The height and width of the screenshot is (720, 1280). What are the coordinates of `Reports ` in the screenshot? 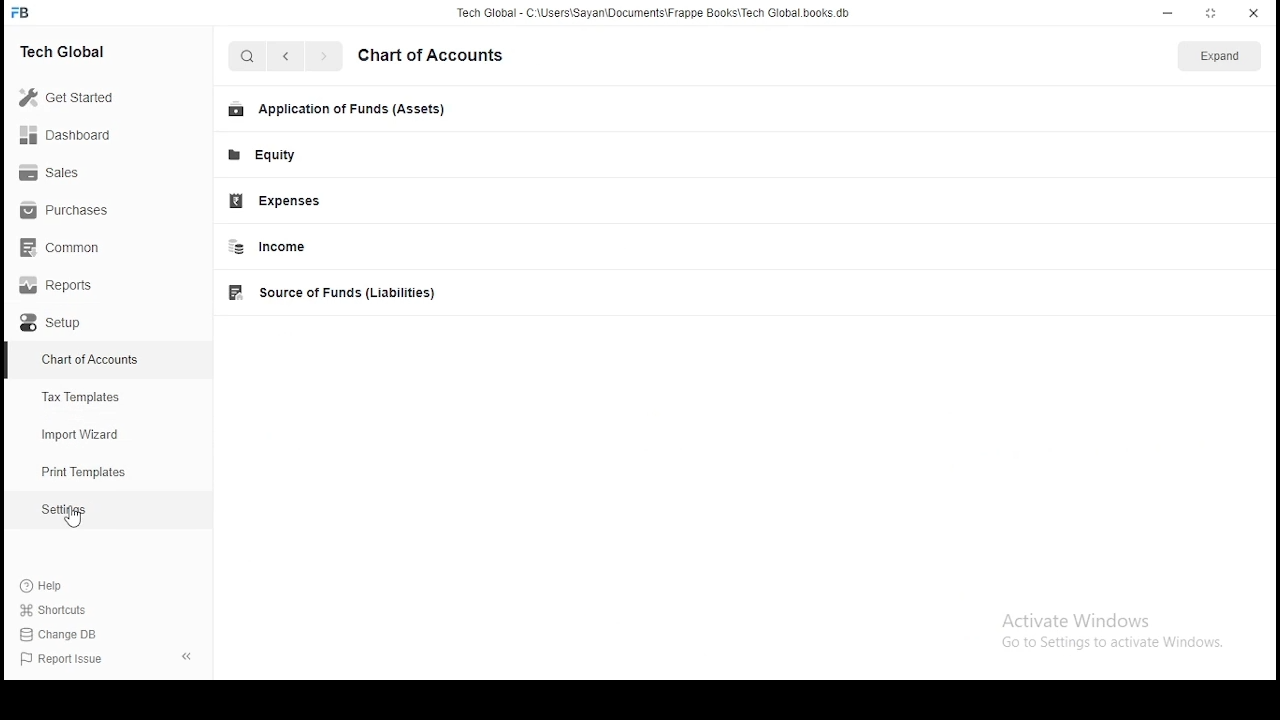 It's located at (82, 288).